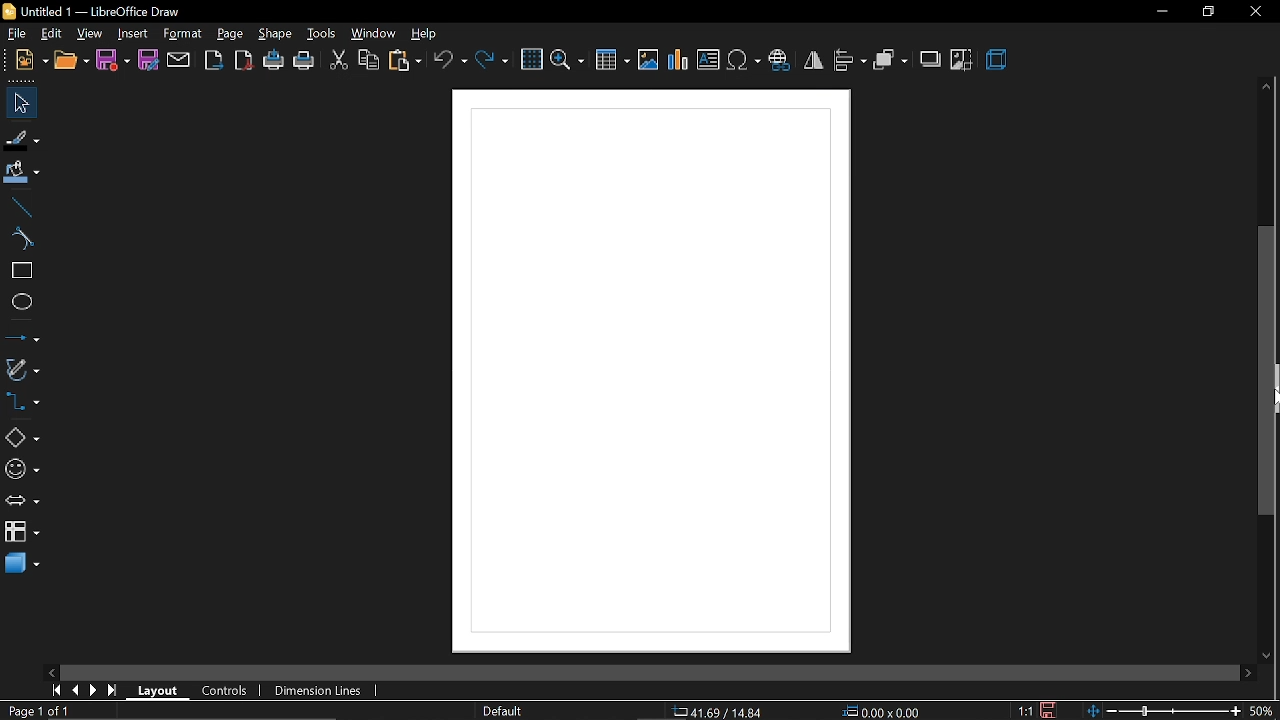 This screenshot has height=720, width=1280. I want to click on export, so click(214, 62).